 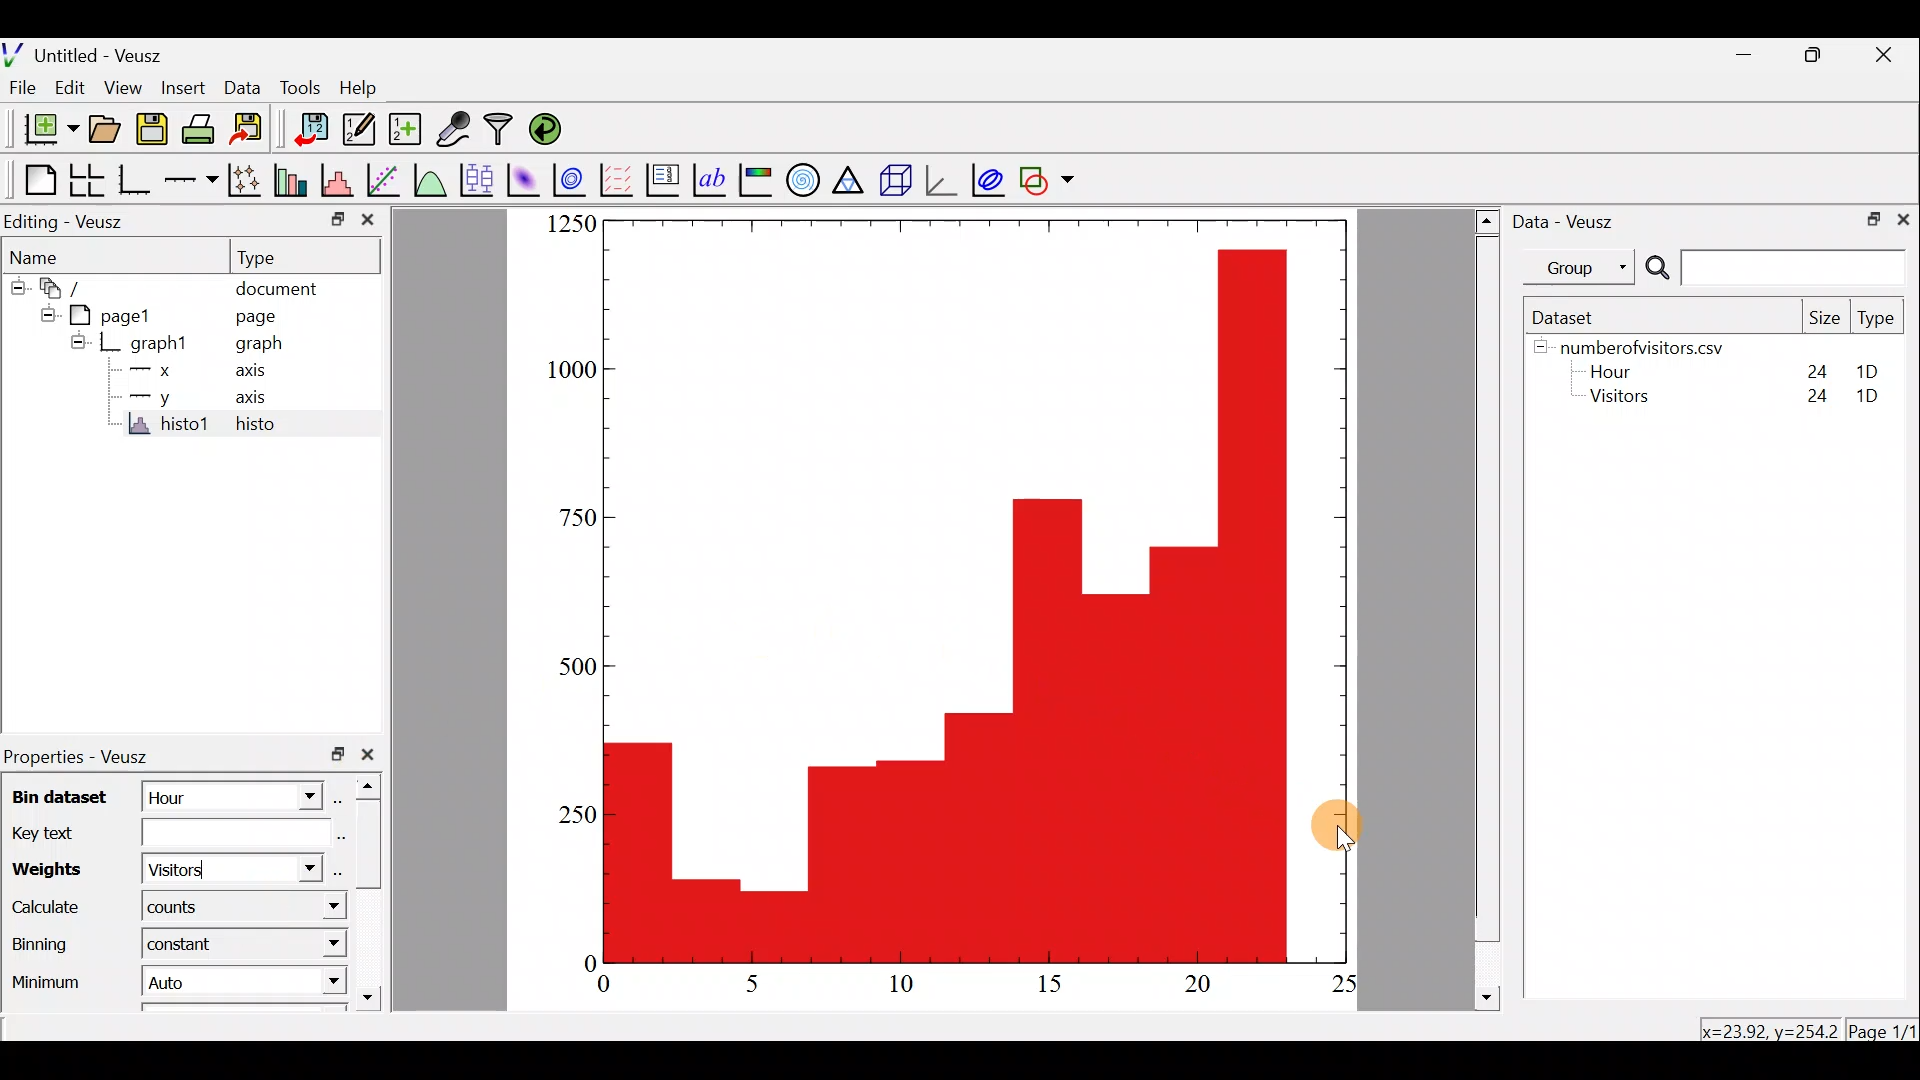 I want to click on plot a 2d dataset as an image, so click(x=526, y=178).